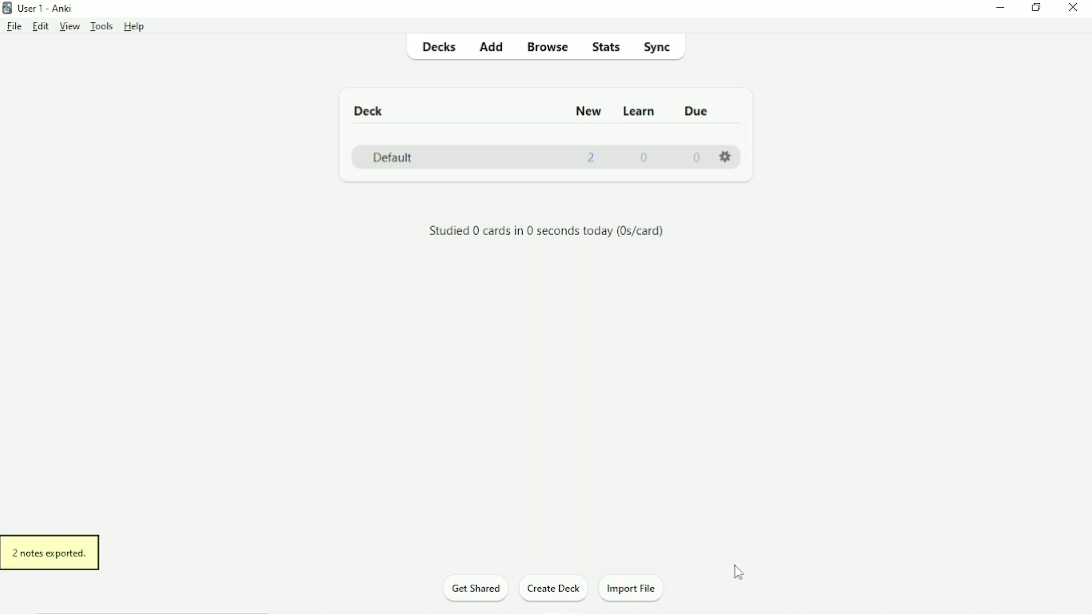  I want to click on Tools, so click(101, 26).